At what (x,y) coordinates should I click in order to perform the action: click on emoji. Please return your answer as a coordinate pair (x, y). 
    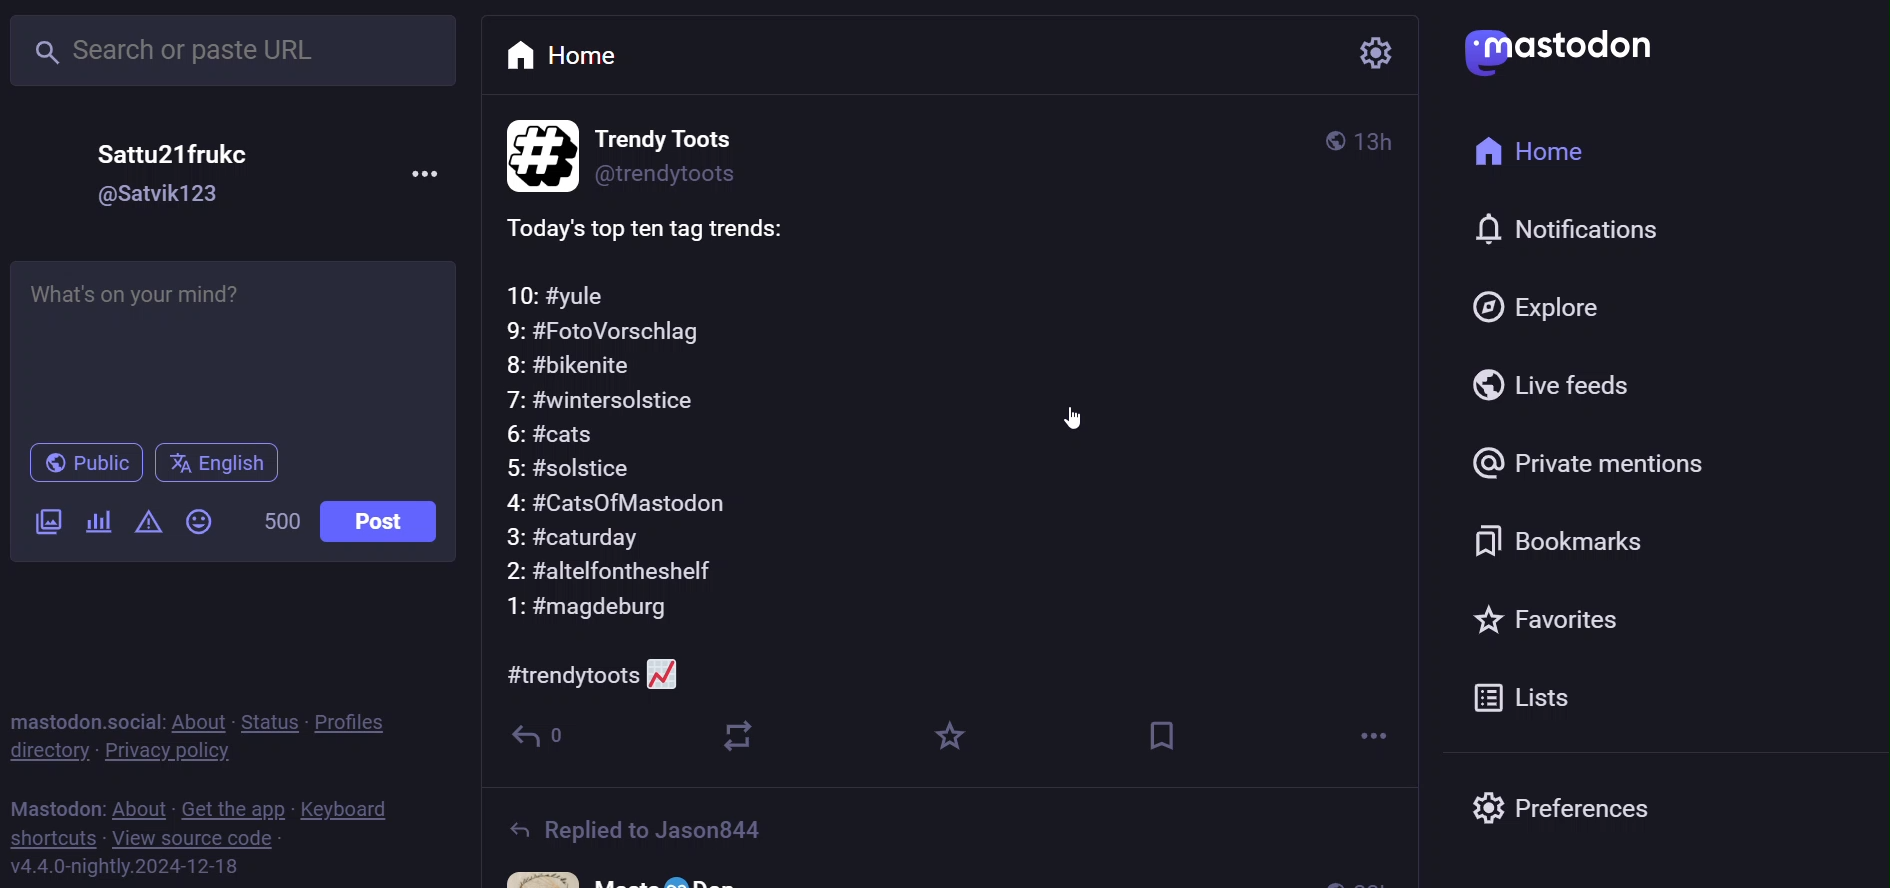
    Looking at the image, I should click on (207, 520).